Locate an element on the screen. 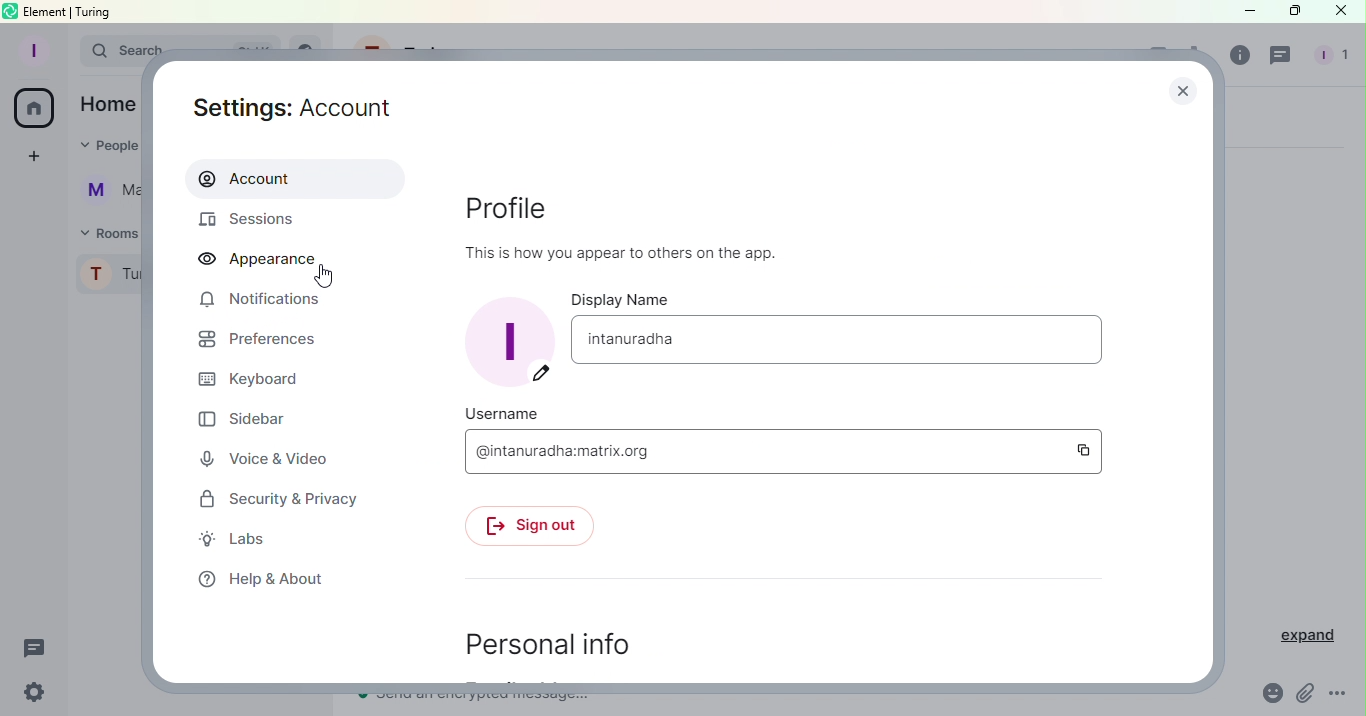 The image size is (1366, 716). Pointer is located at coordinates (324, 277).